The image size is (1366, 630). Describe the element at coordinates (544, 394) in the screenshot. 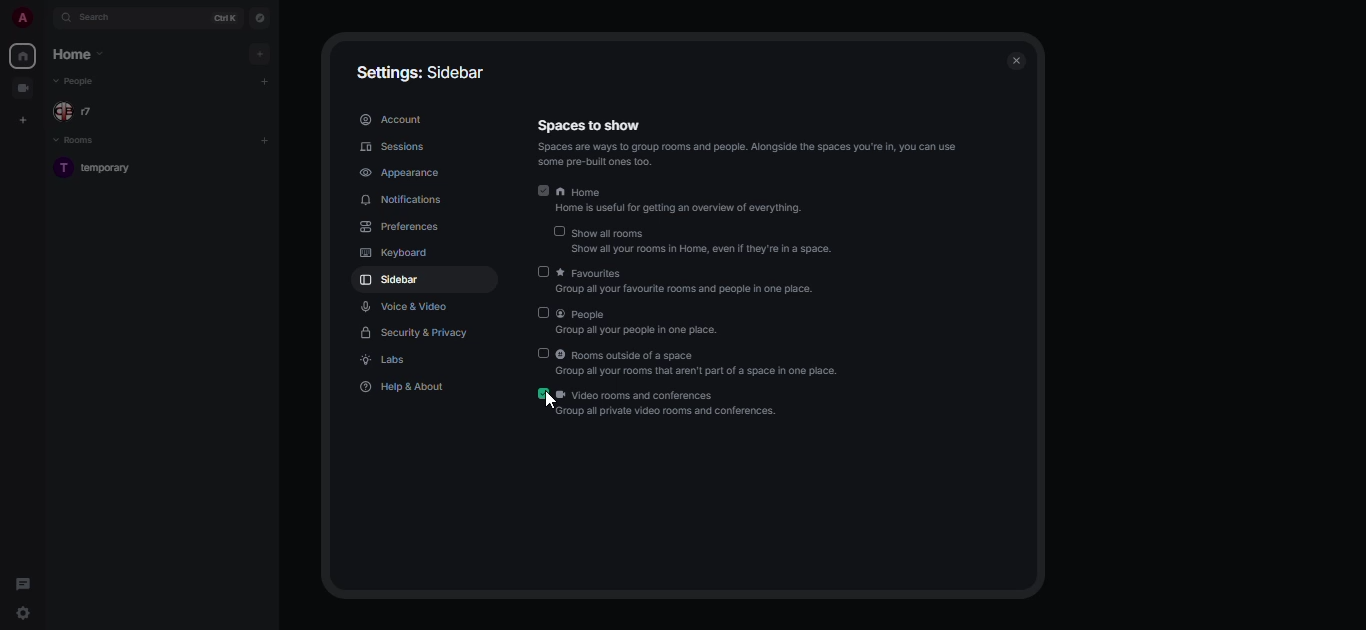

I see `enabled` at that location.